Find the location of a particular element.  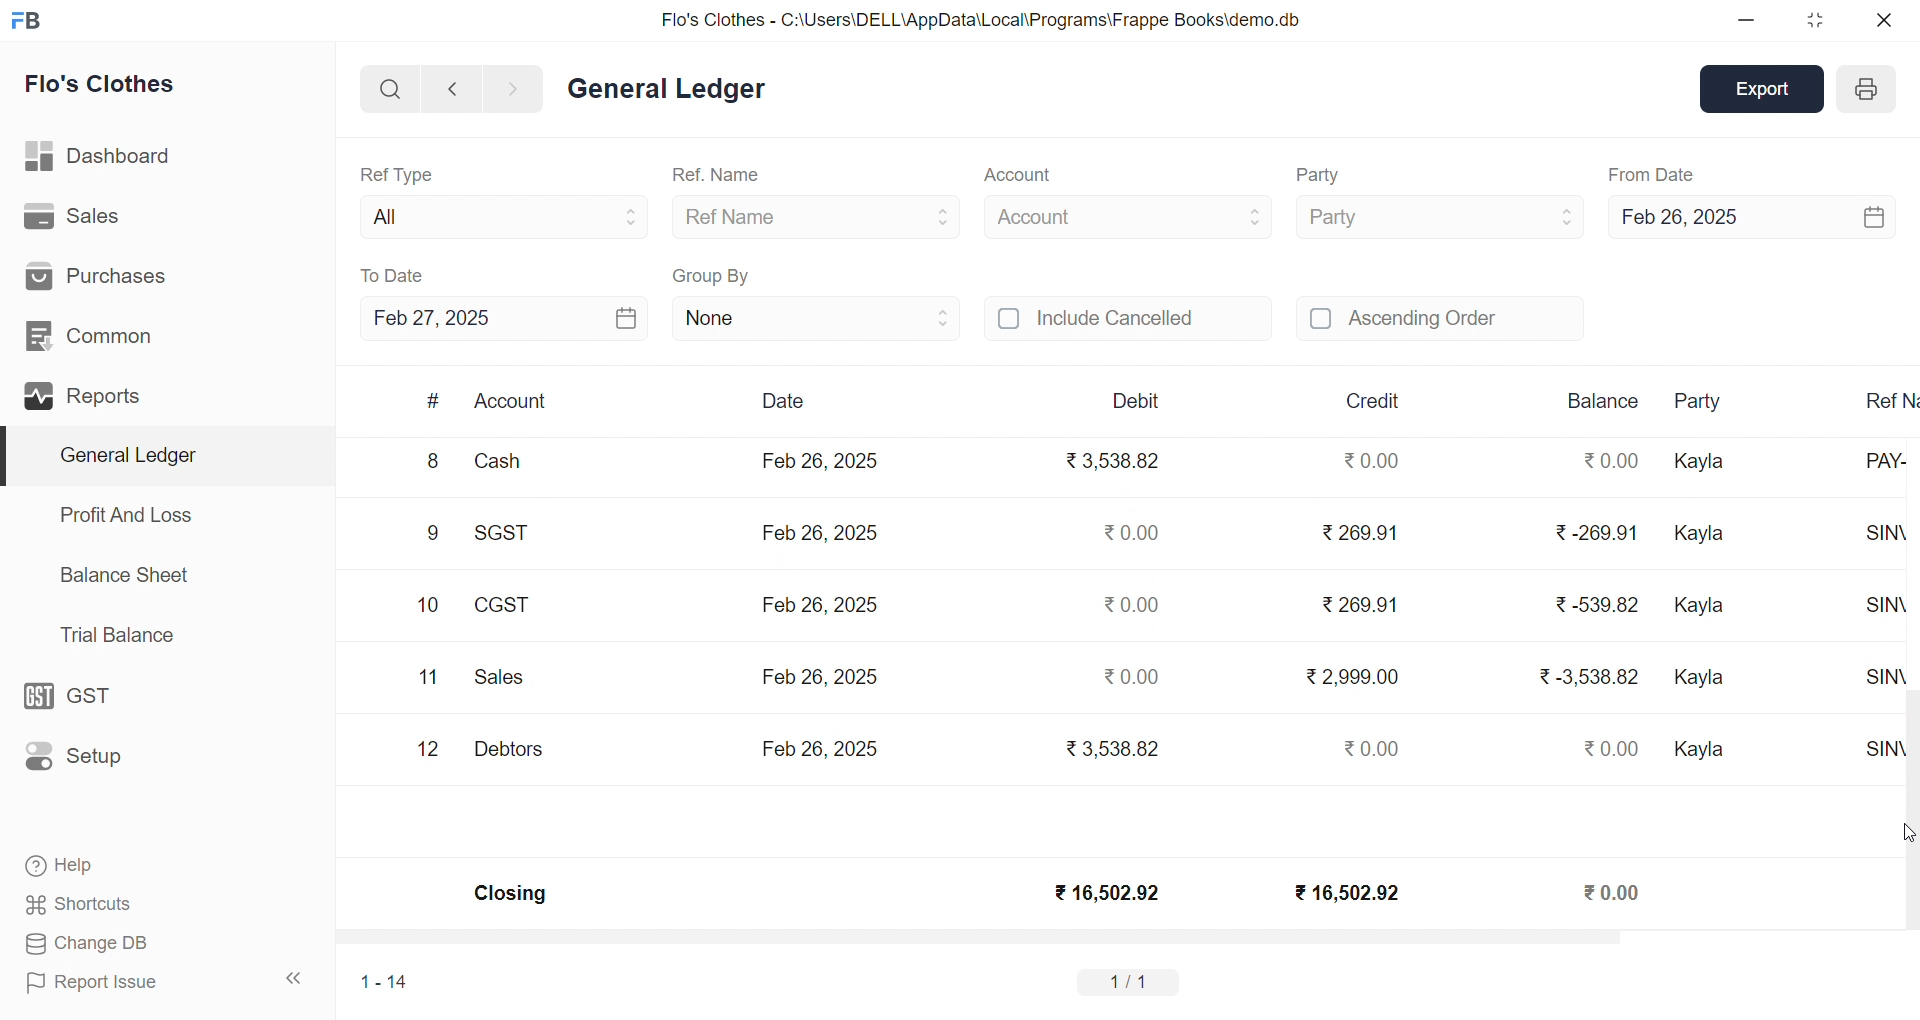

Reports is located at coordinates (86, 393).